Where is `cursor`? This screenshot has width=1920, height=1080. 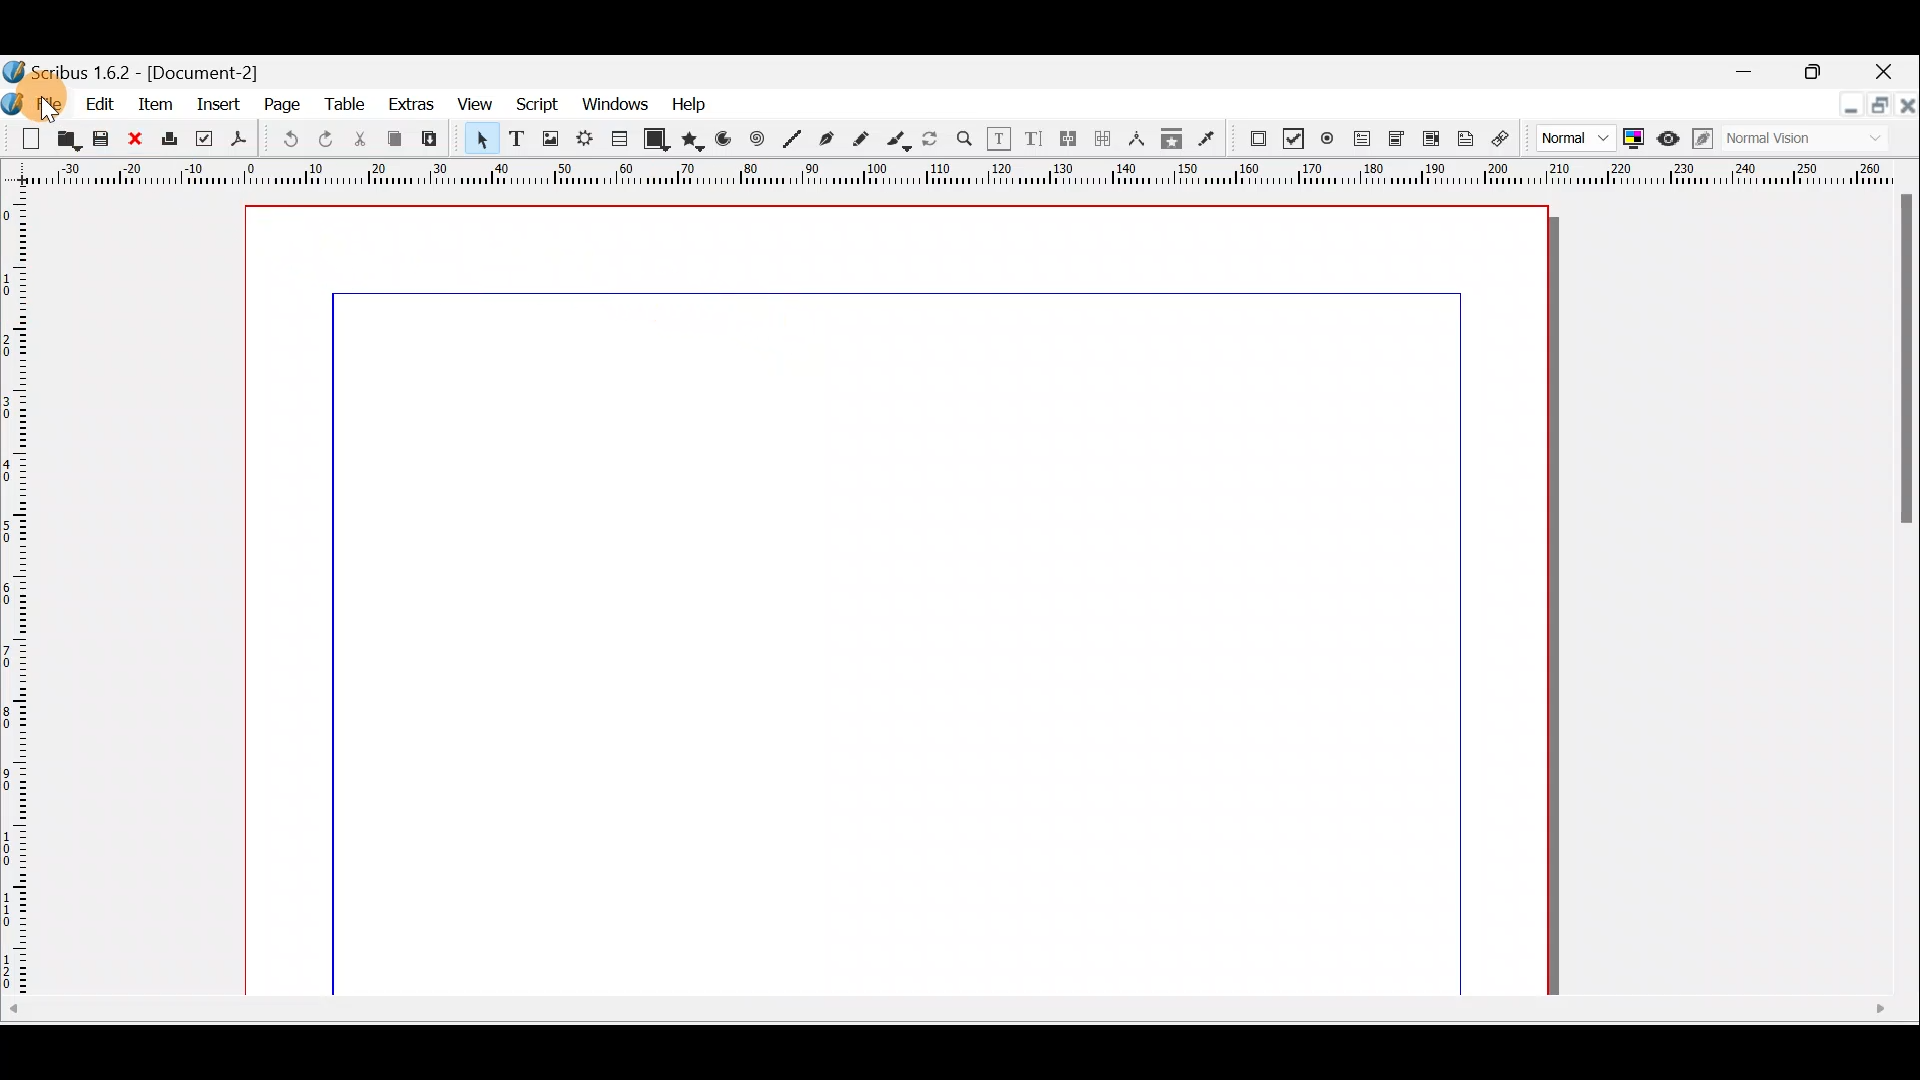
cursor is located at coordinates (52, 111).